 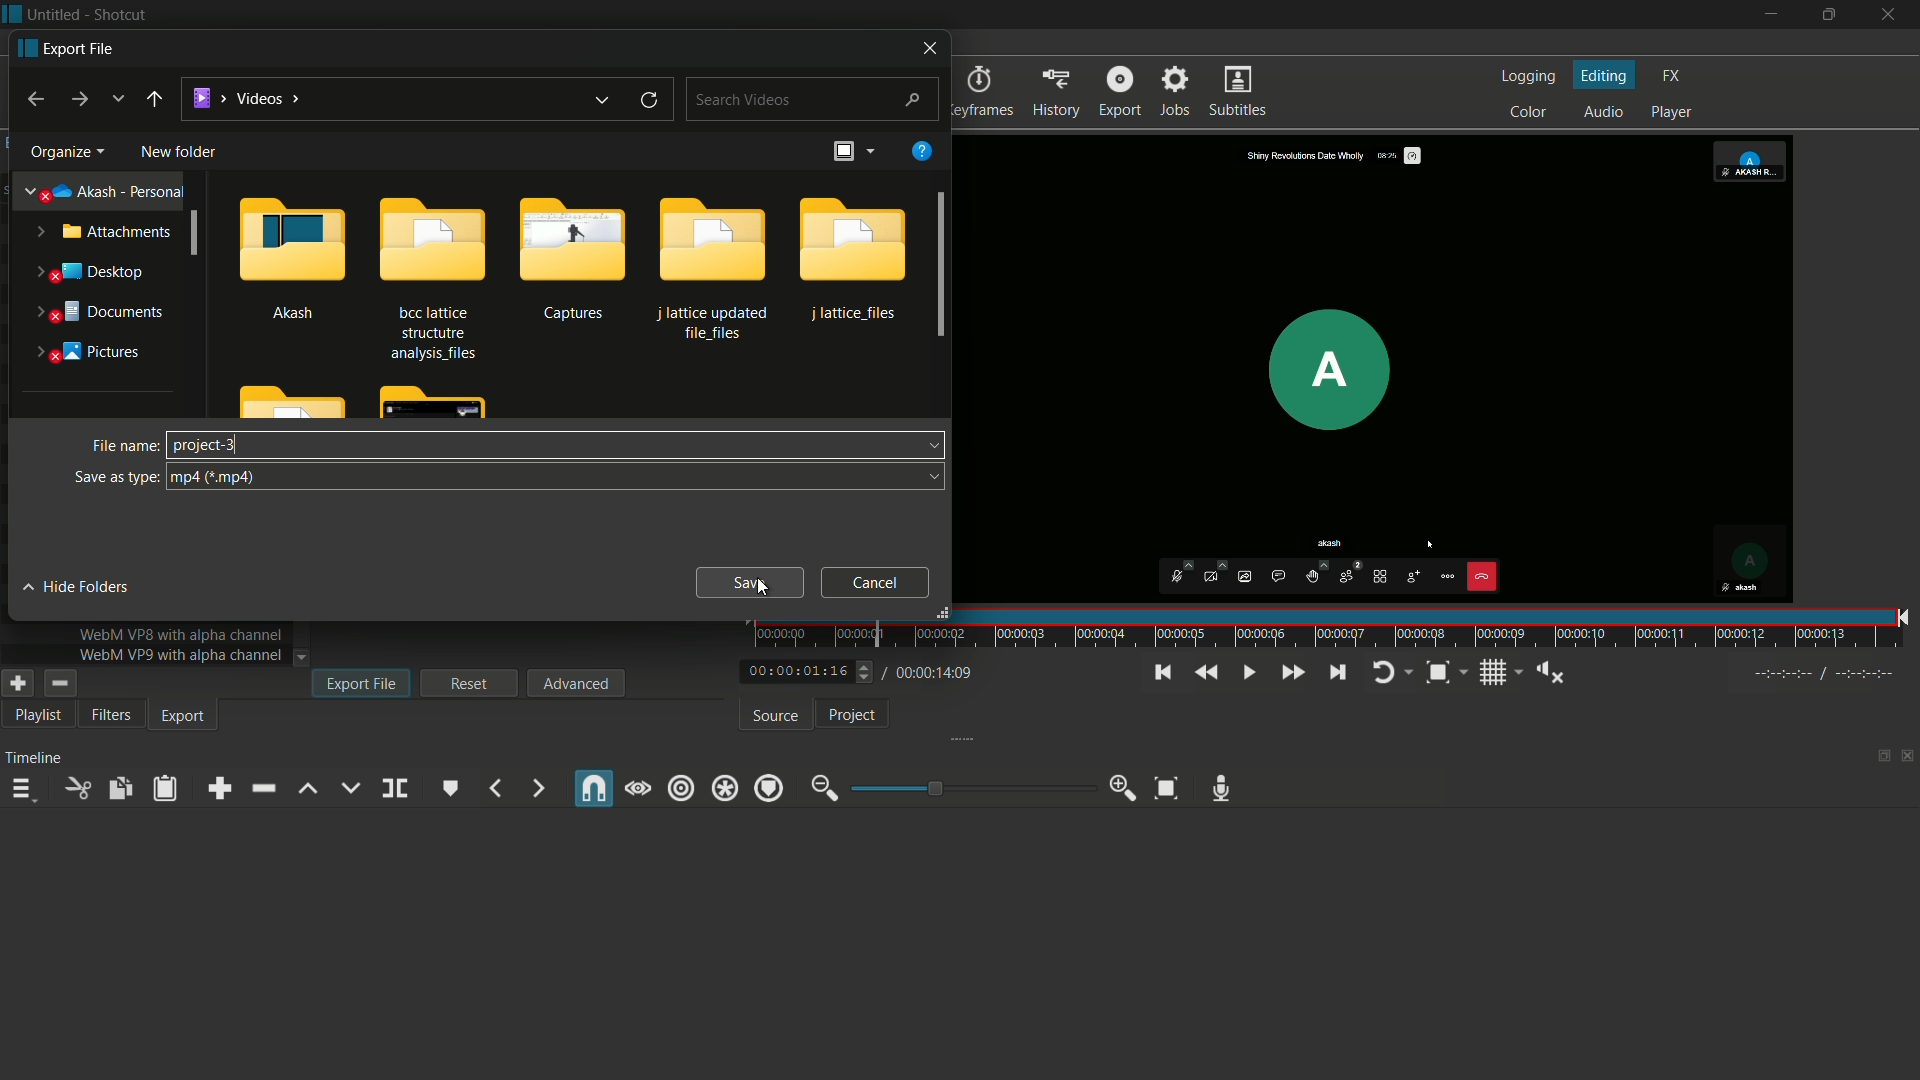 What do you see at coordinates (820, 789) in the screenshot?
I see `zoom out` at bounding box center [820, 789].